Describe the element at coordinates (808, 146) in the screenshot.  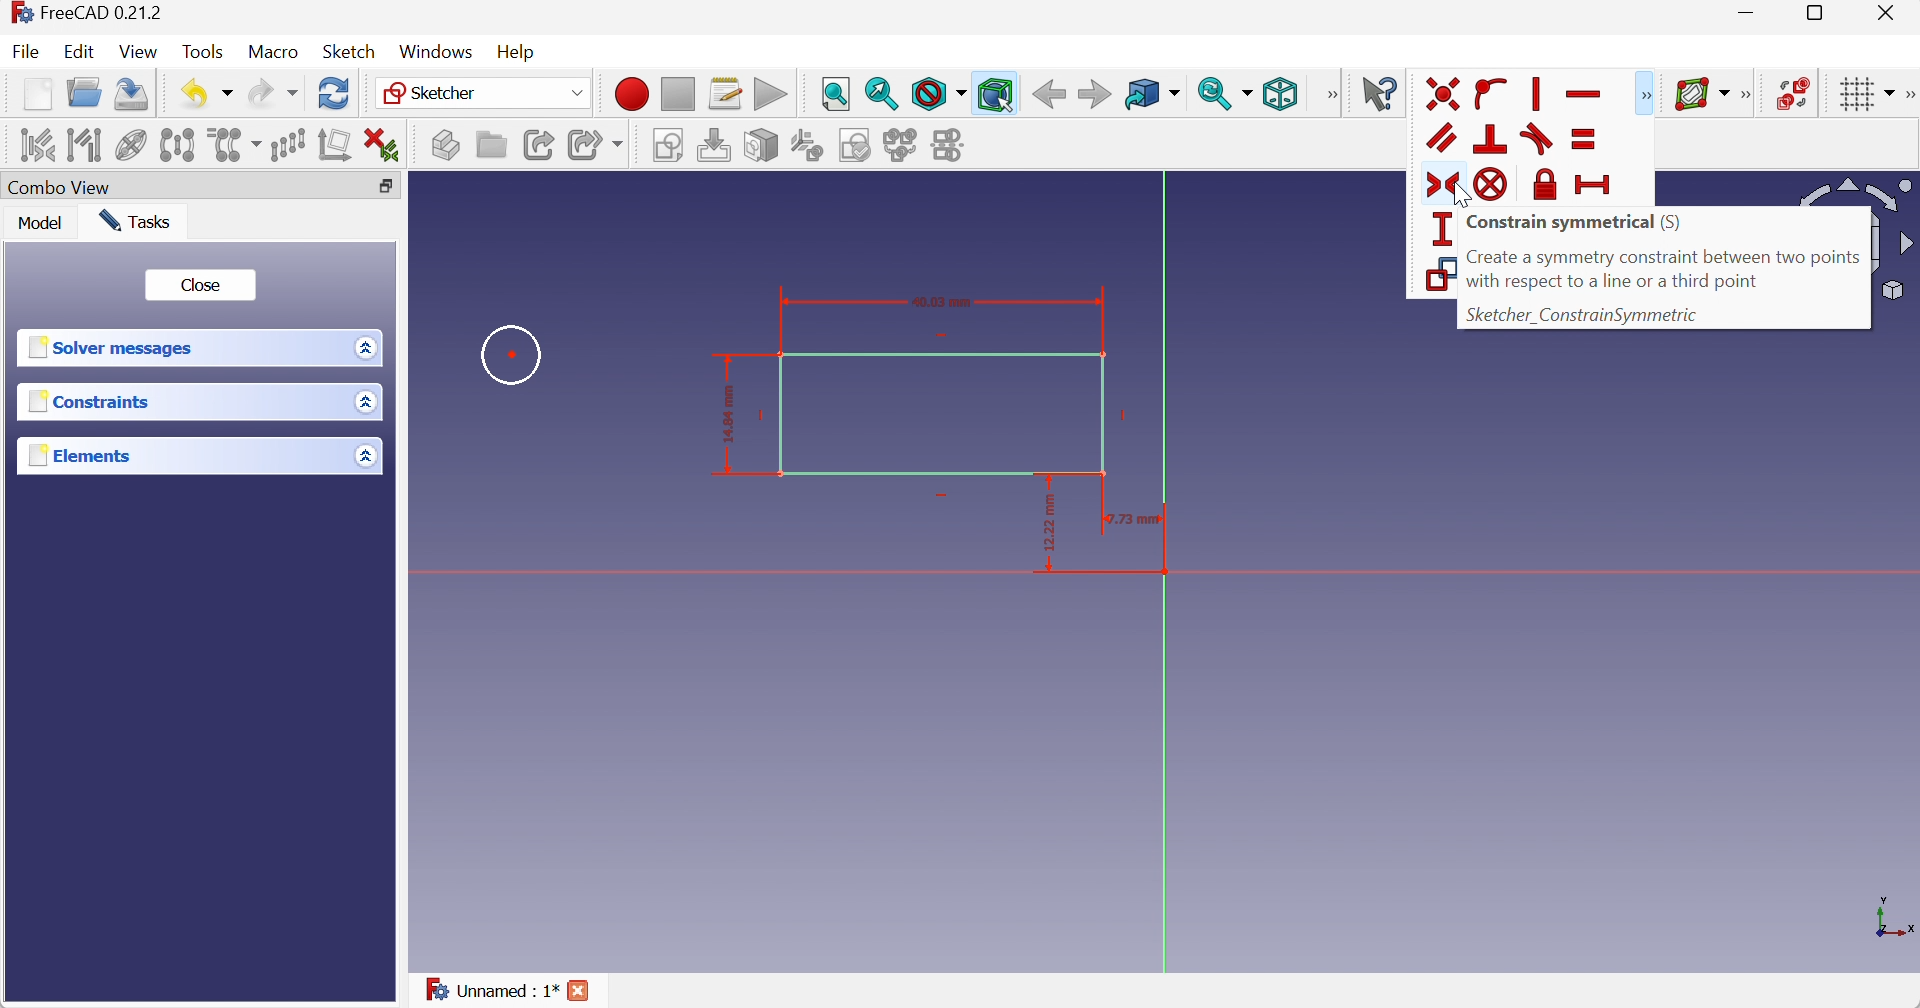
I see `Reorient sketch...` at that location.